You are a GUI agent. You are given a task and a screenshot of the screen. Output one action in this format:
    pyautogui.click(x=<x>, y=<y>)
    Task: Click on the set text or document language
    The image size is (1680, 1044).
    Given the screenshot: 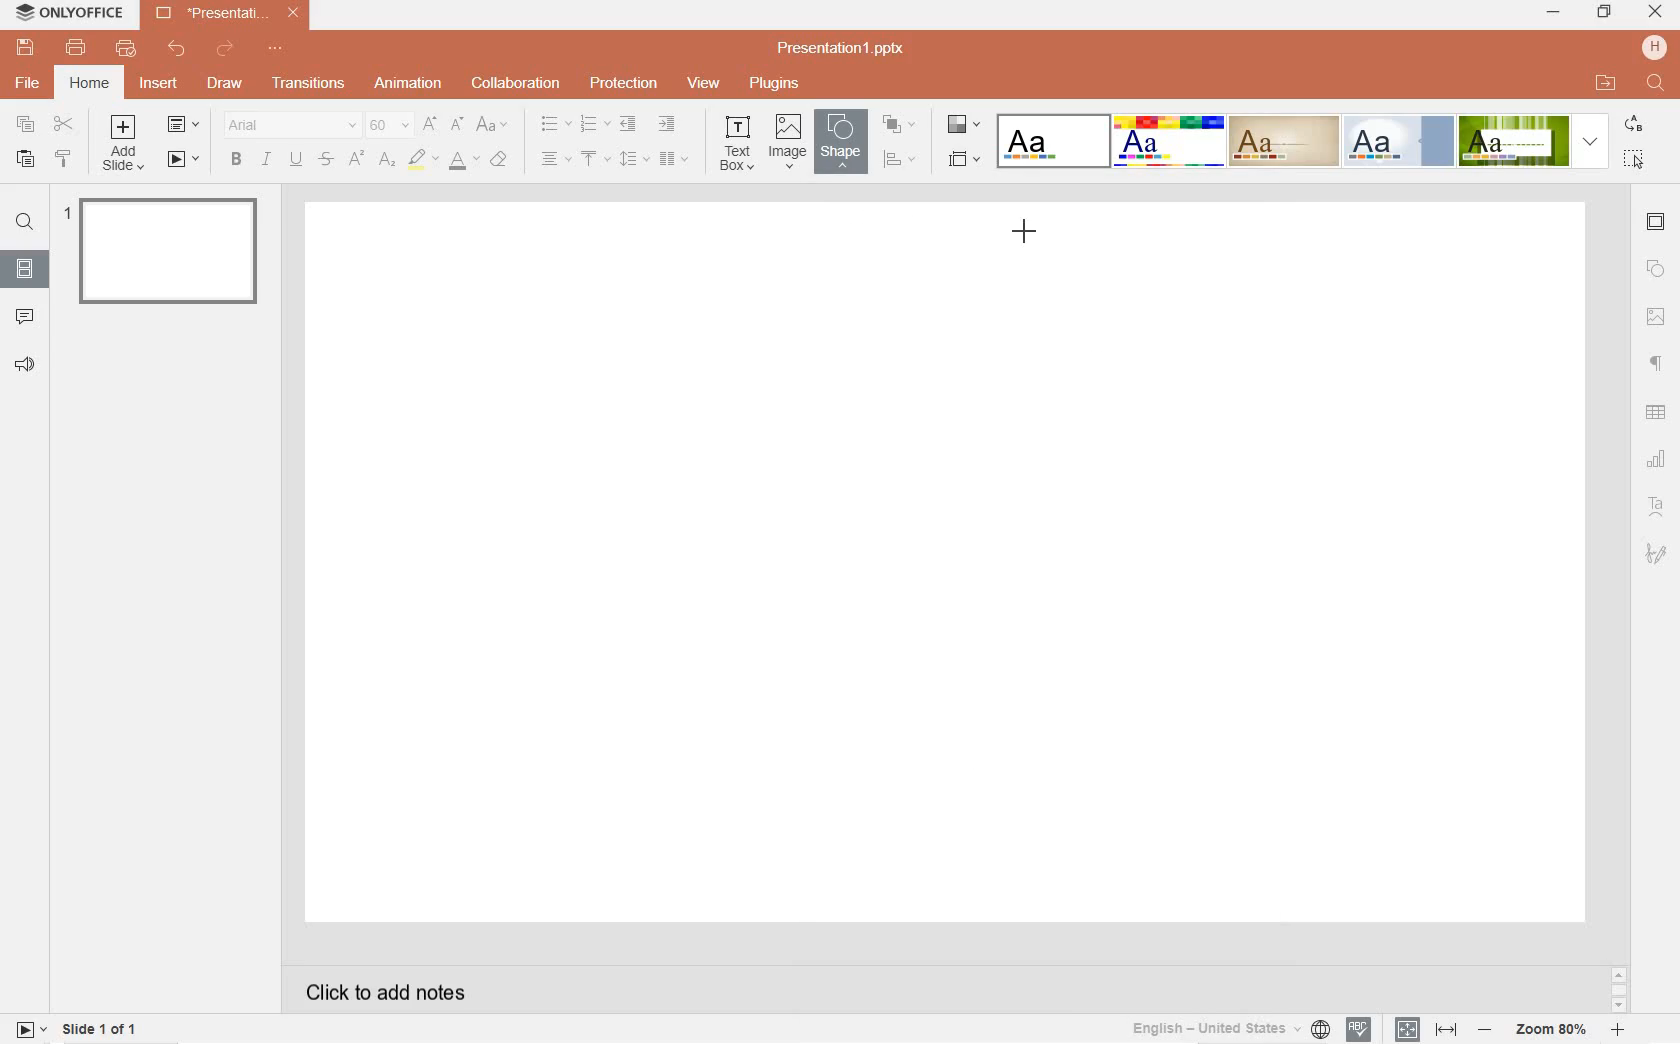 What is the action you would take?
    pyautogui.click(x=1423, y=1029)
    